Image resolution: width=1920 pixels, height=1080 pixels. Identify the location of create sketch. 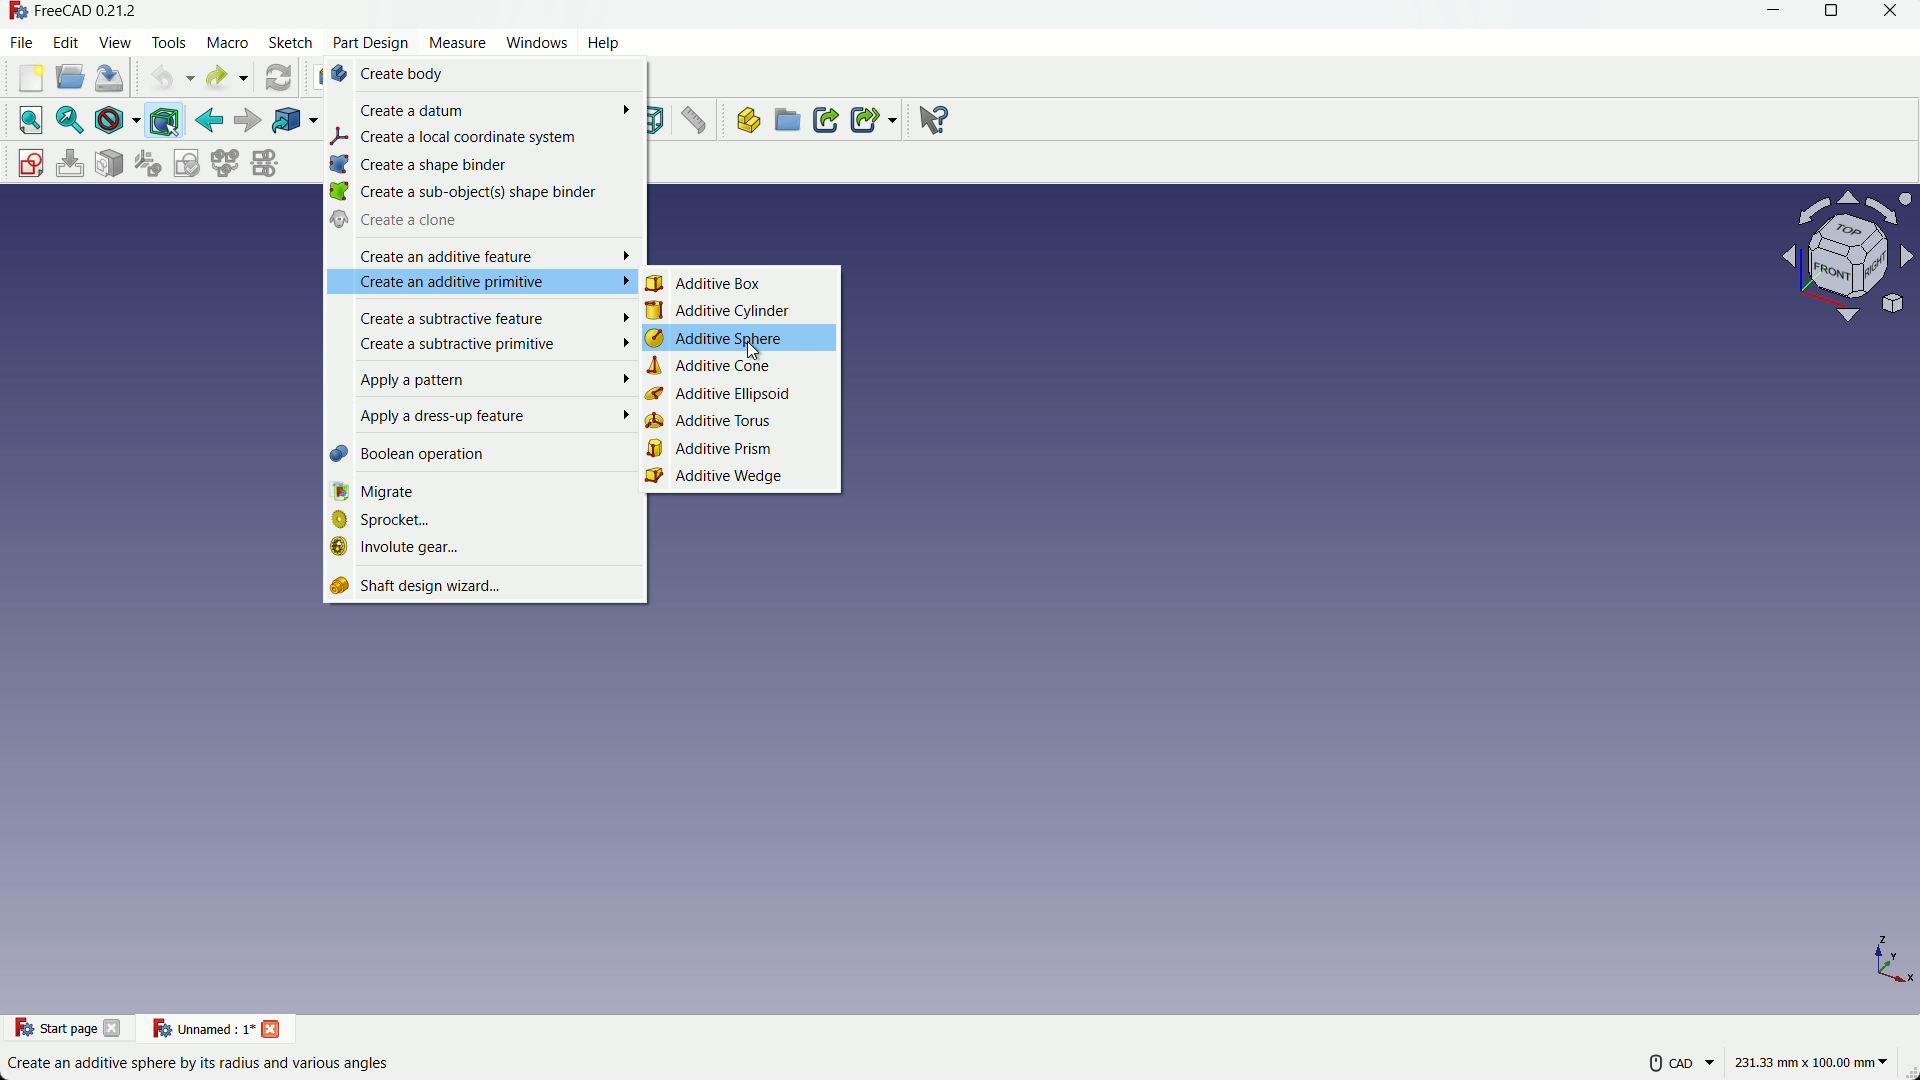
(32, 163).